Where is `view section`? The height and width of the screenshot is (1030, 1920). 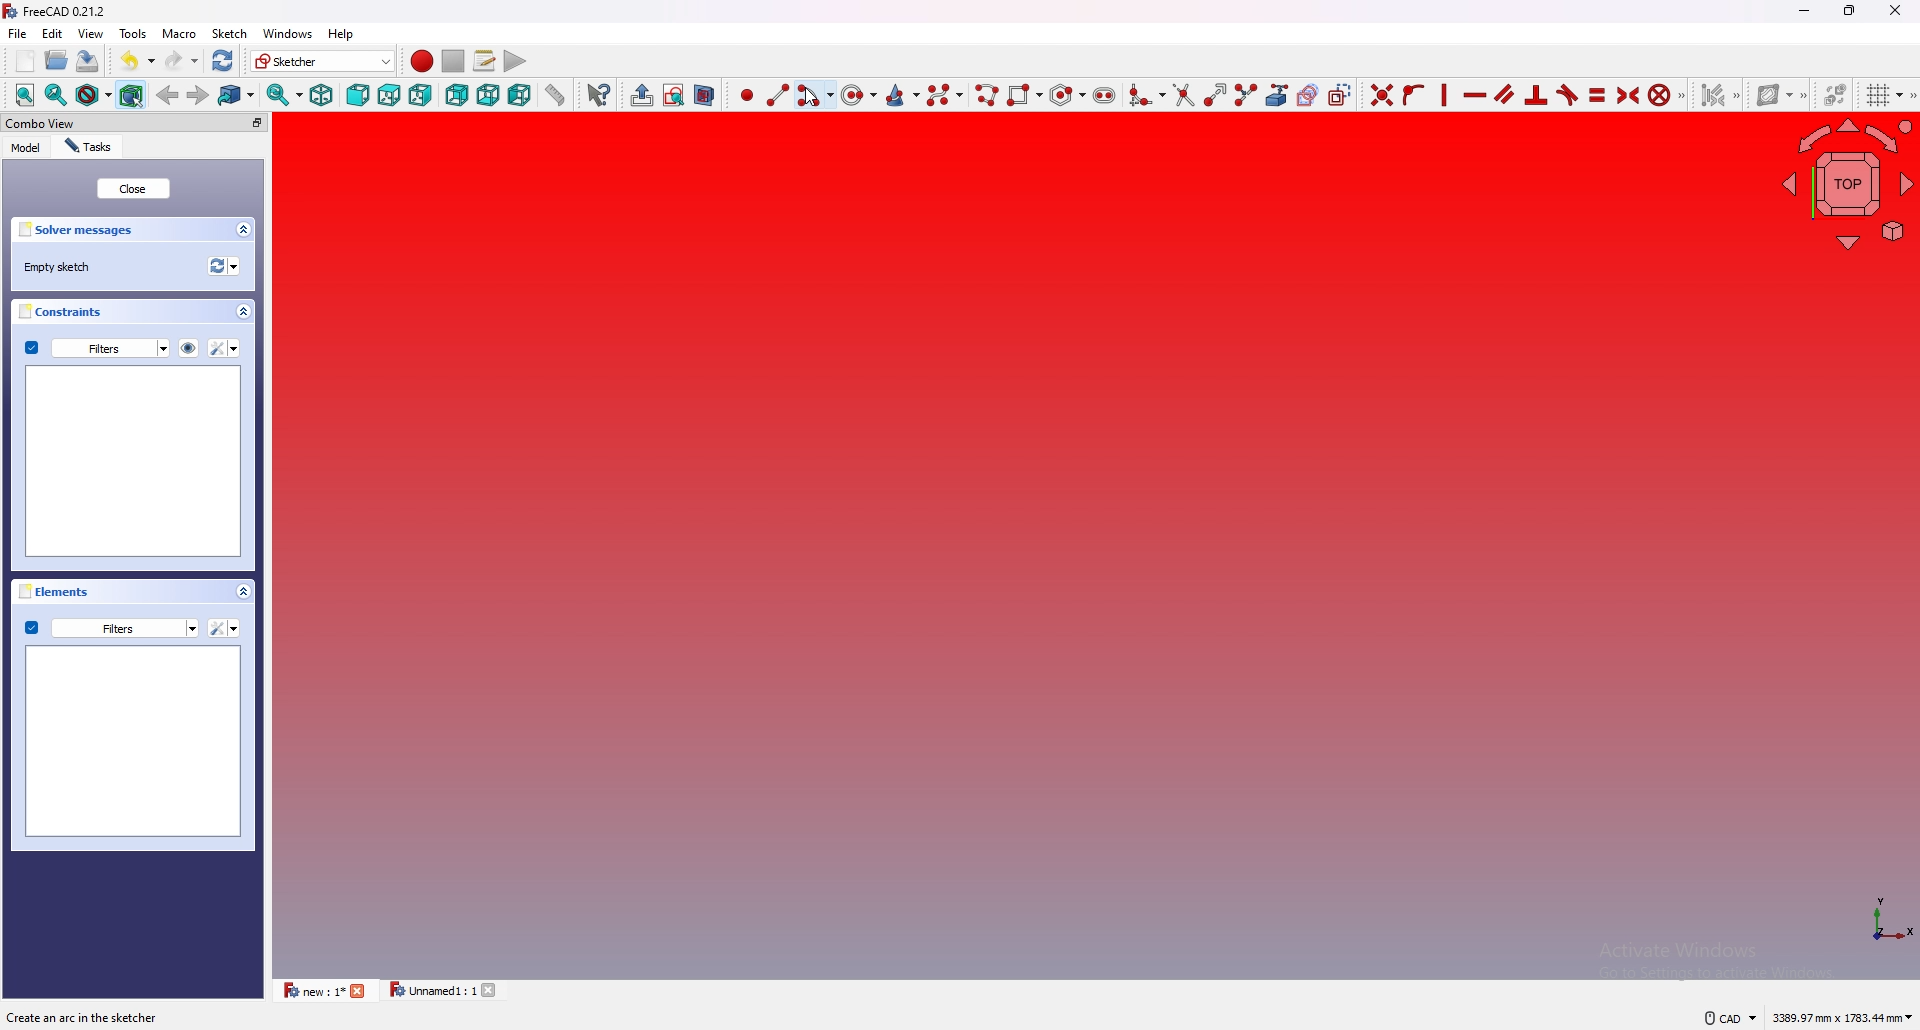
view section is located at coordinates (703, 95).